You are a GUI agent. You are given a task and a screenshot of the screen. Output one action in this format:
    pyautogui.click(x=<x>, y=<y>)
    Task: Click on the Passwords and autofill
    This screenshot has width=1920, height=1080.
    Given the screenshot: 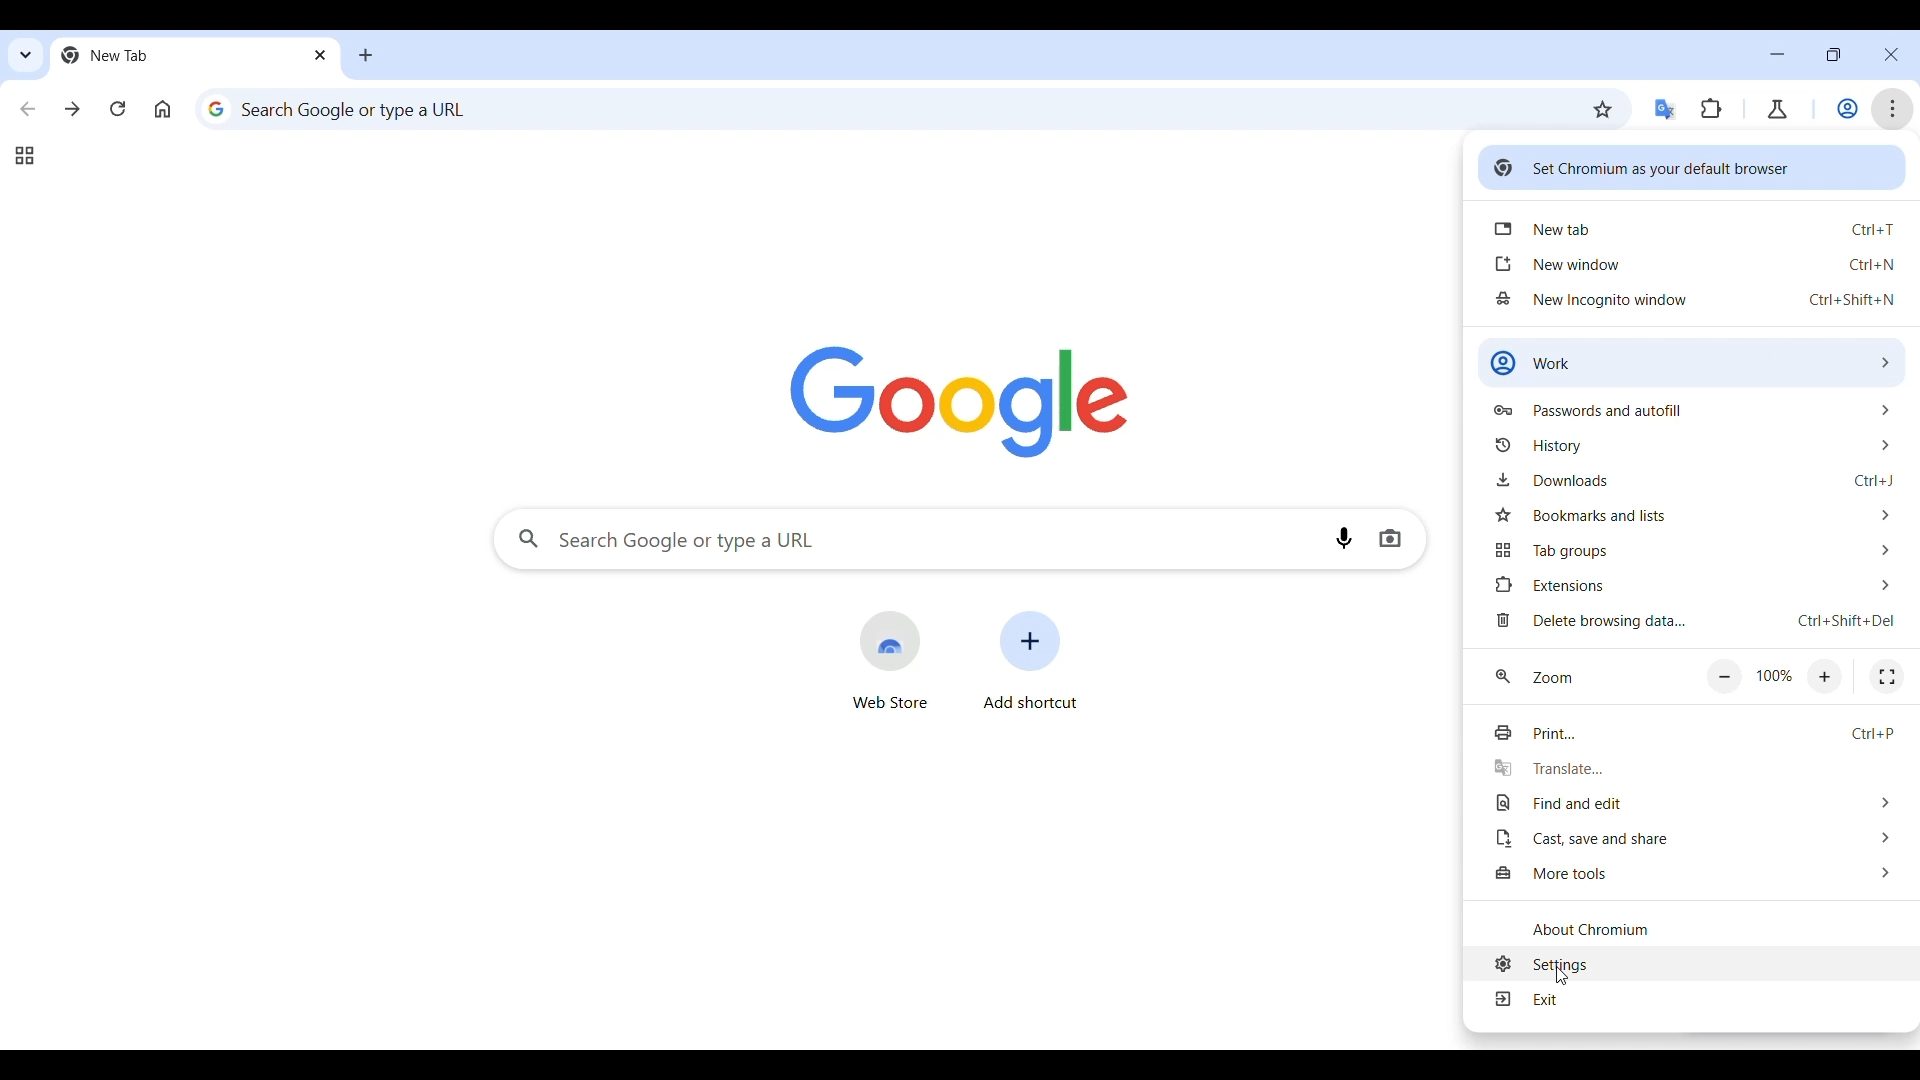 What is the action you would take?
    pyautogui.click(x=1693, y=409)
    